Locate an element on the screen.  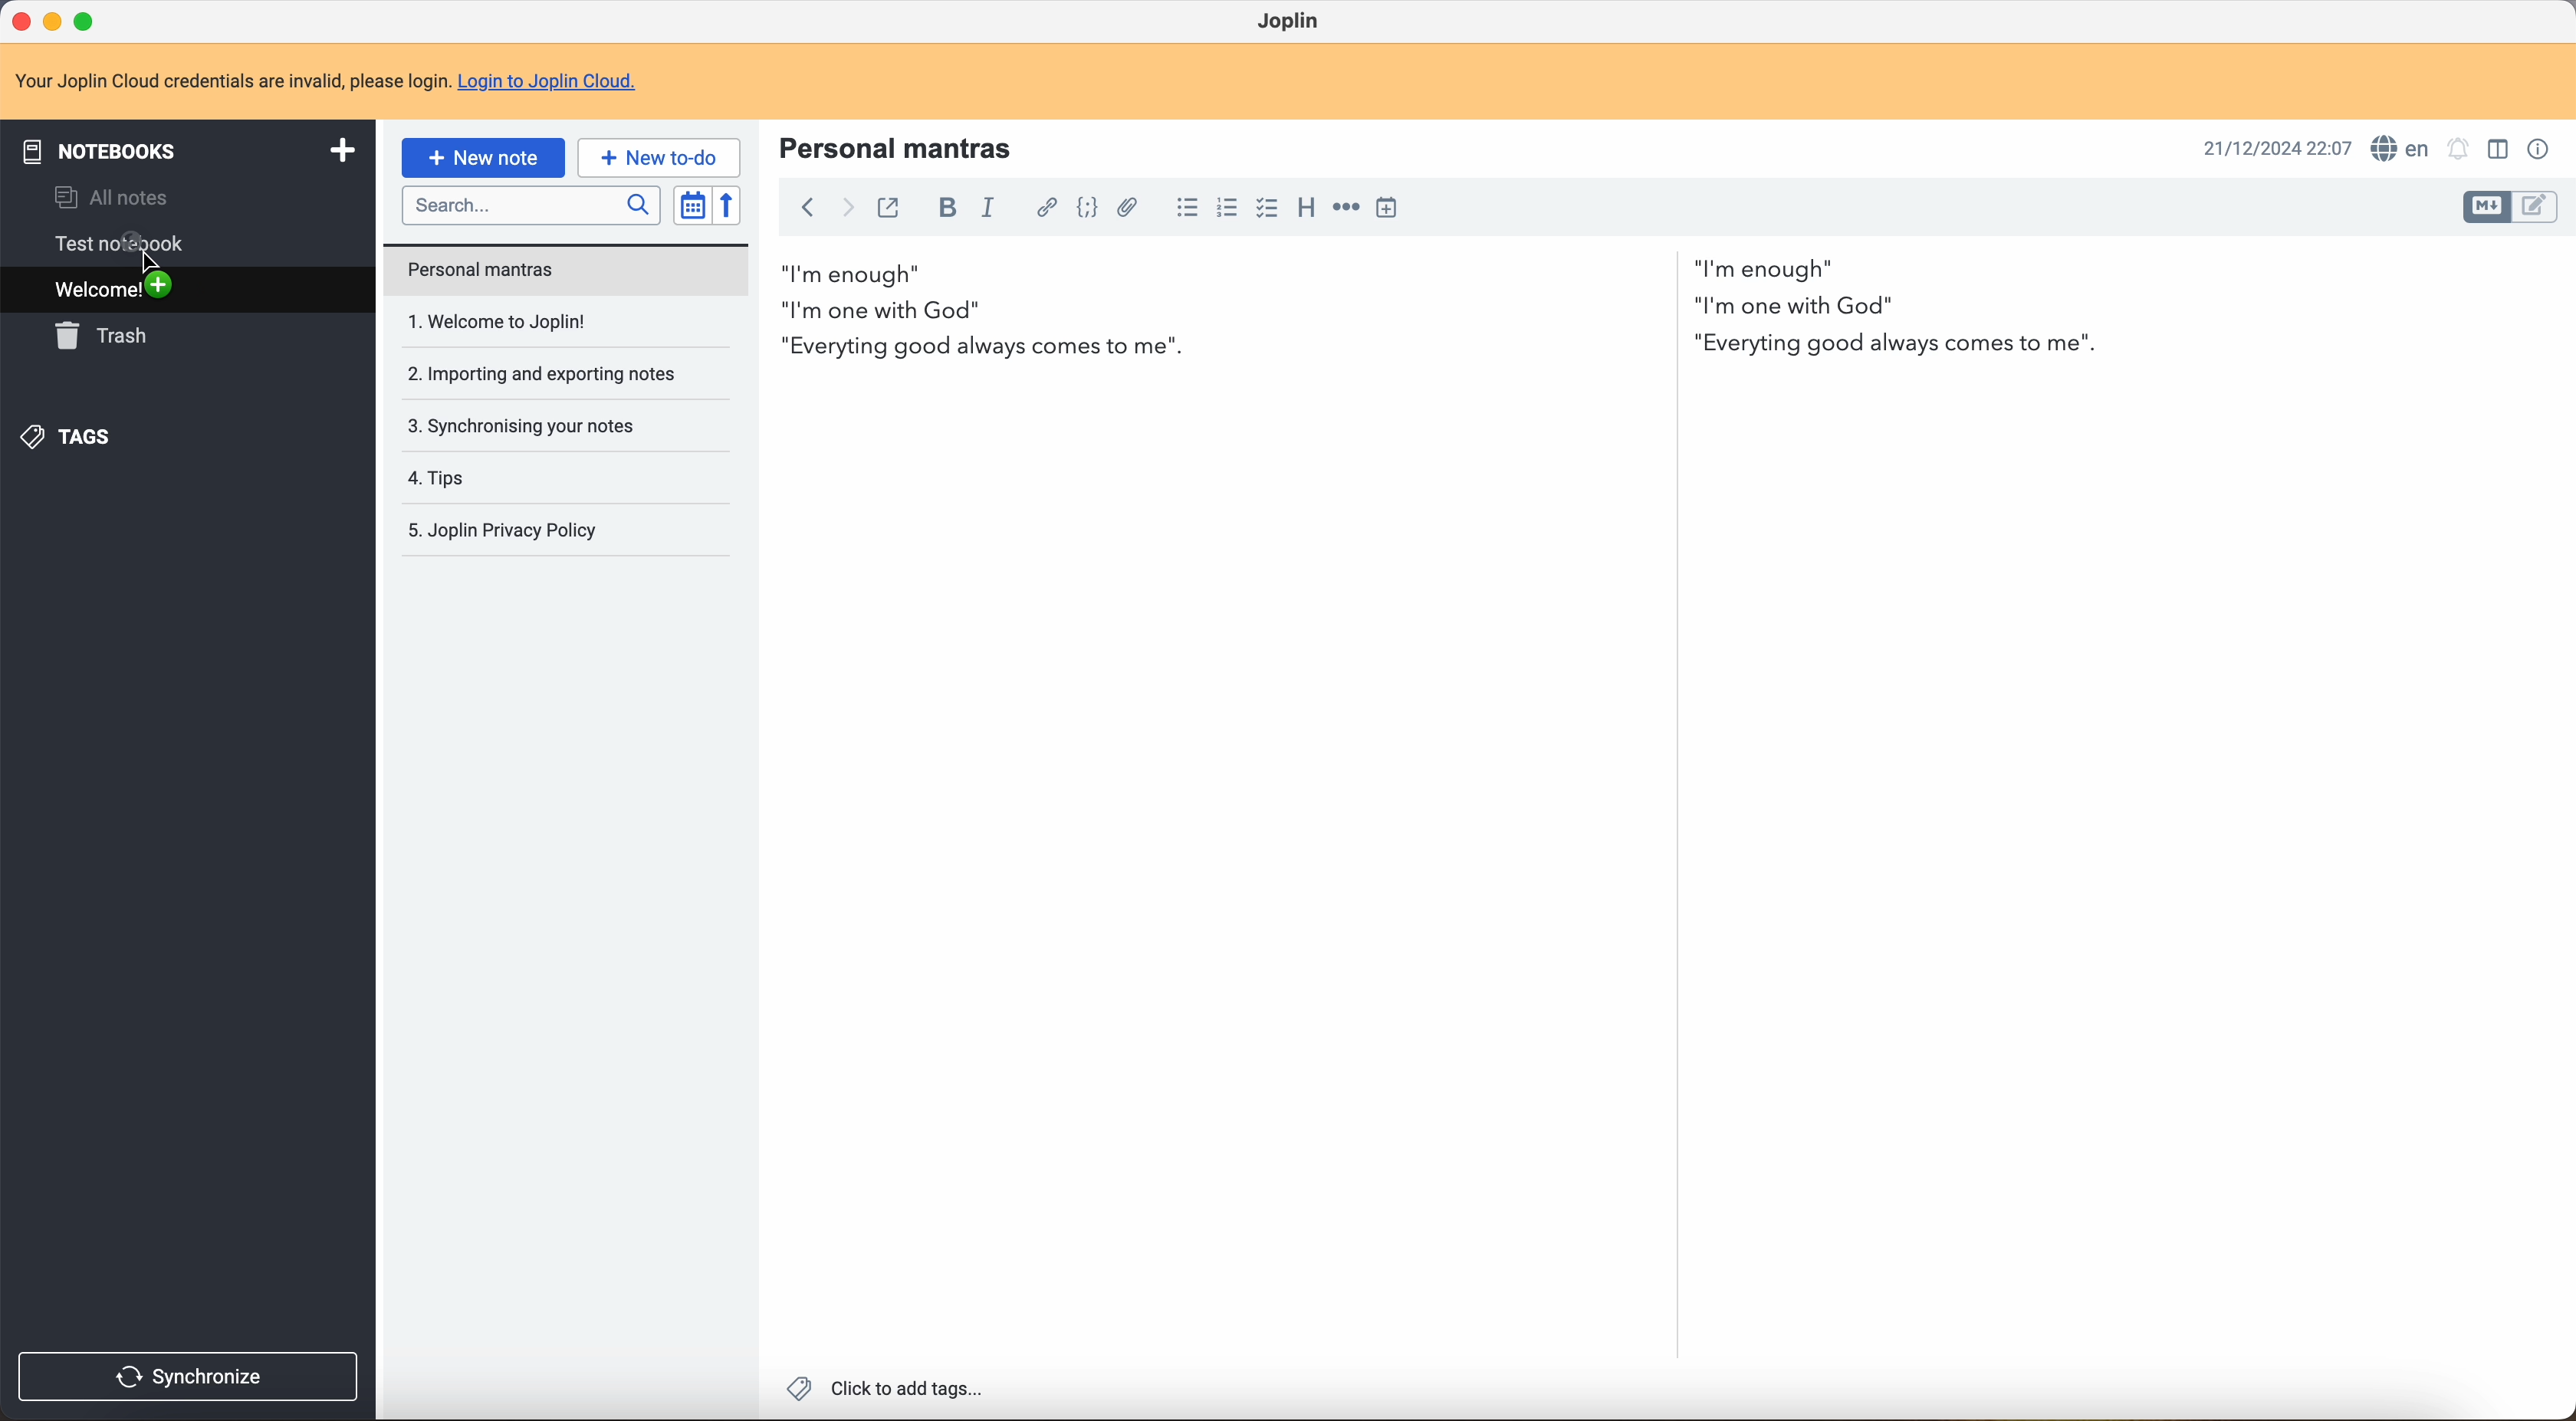
reverse sort order is located at coordinates (726, 207).